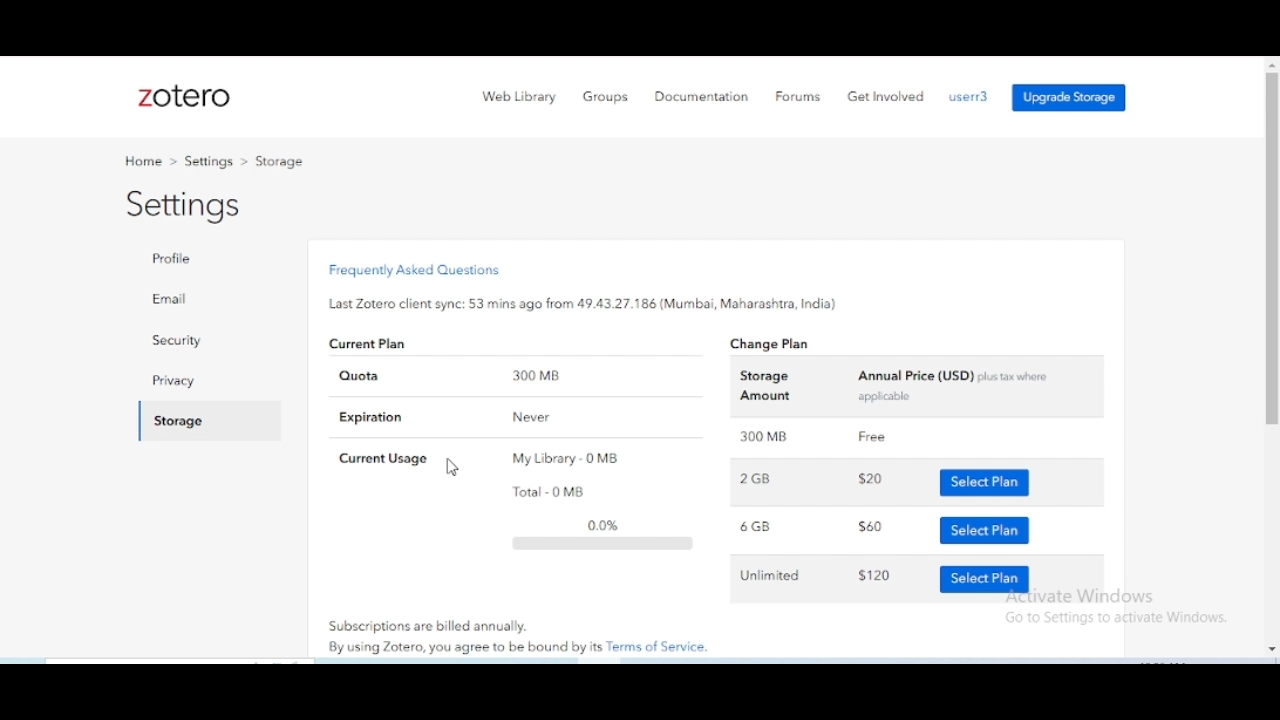  I want to click on select plan, so click(981, 575).